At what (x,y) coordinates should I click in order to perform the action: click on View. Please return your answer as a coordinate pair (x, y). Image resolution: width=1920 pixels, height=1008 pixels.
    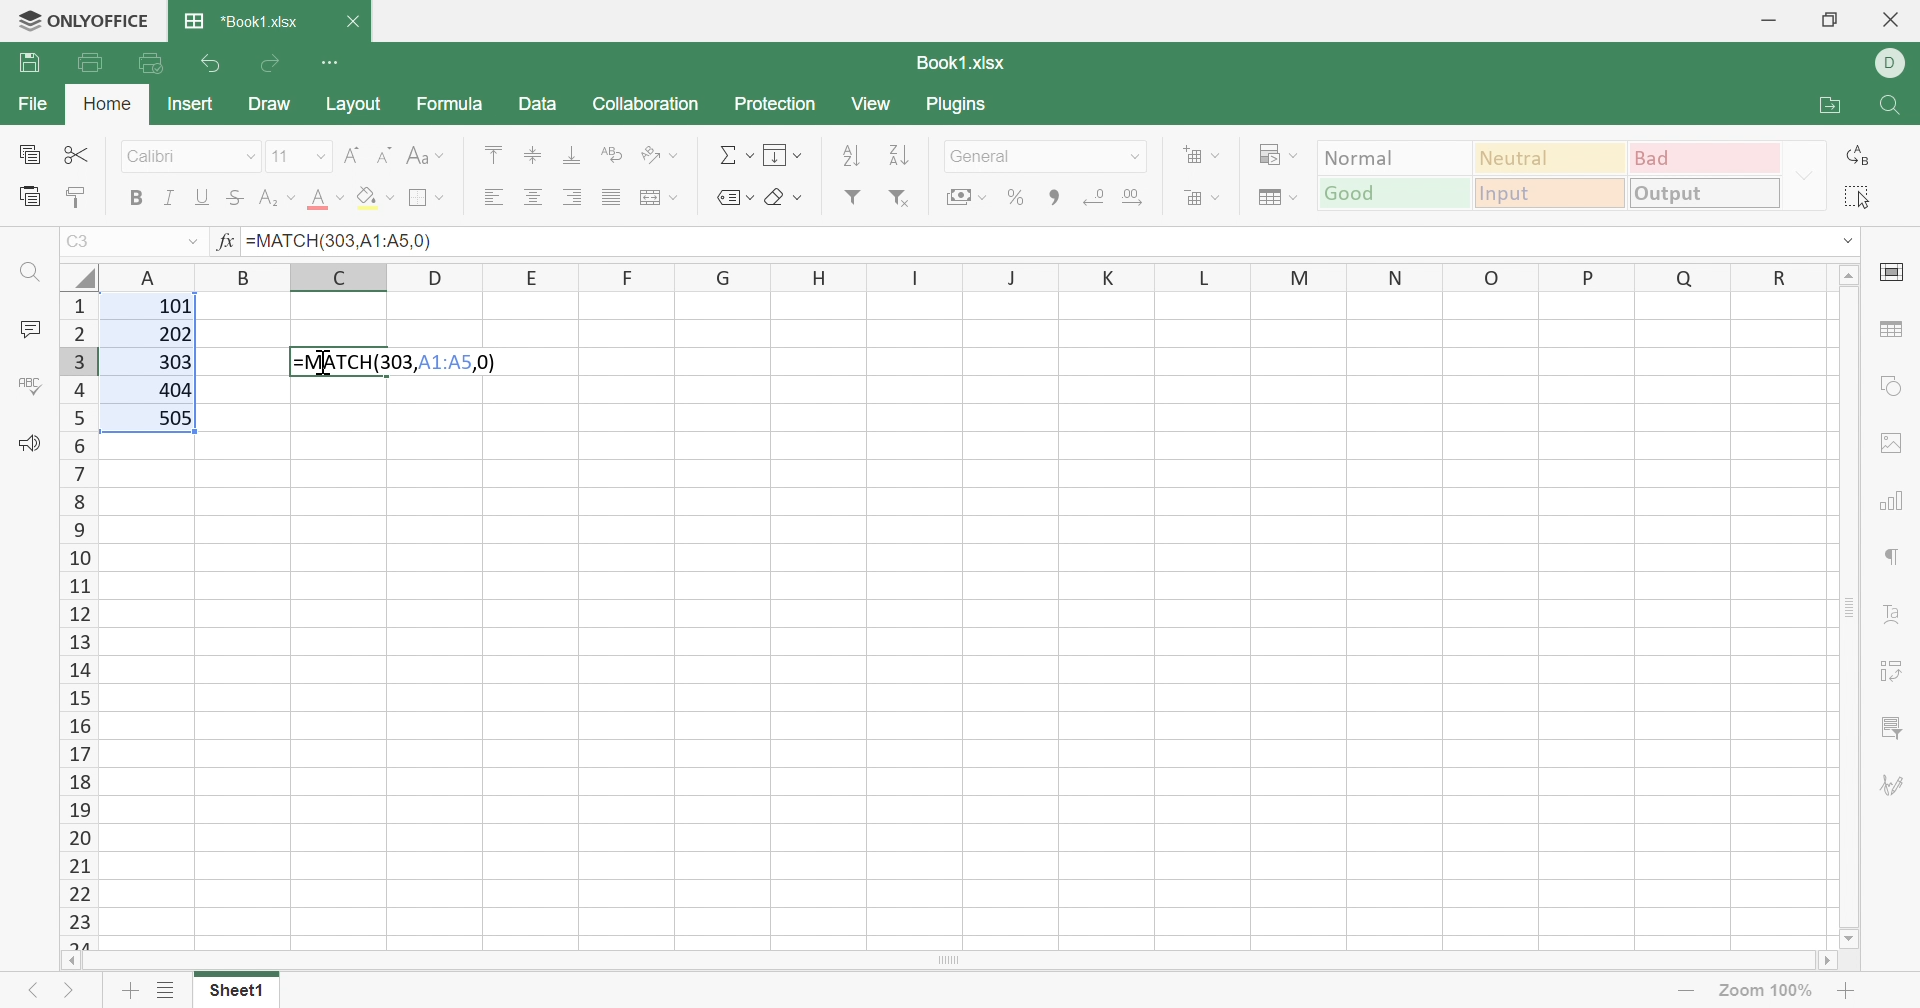
    Looking at the image, I should click on (877, 104).